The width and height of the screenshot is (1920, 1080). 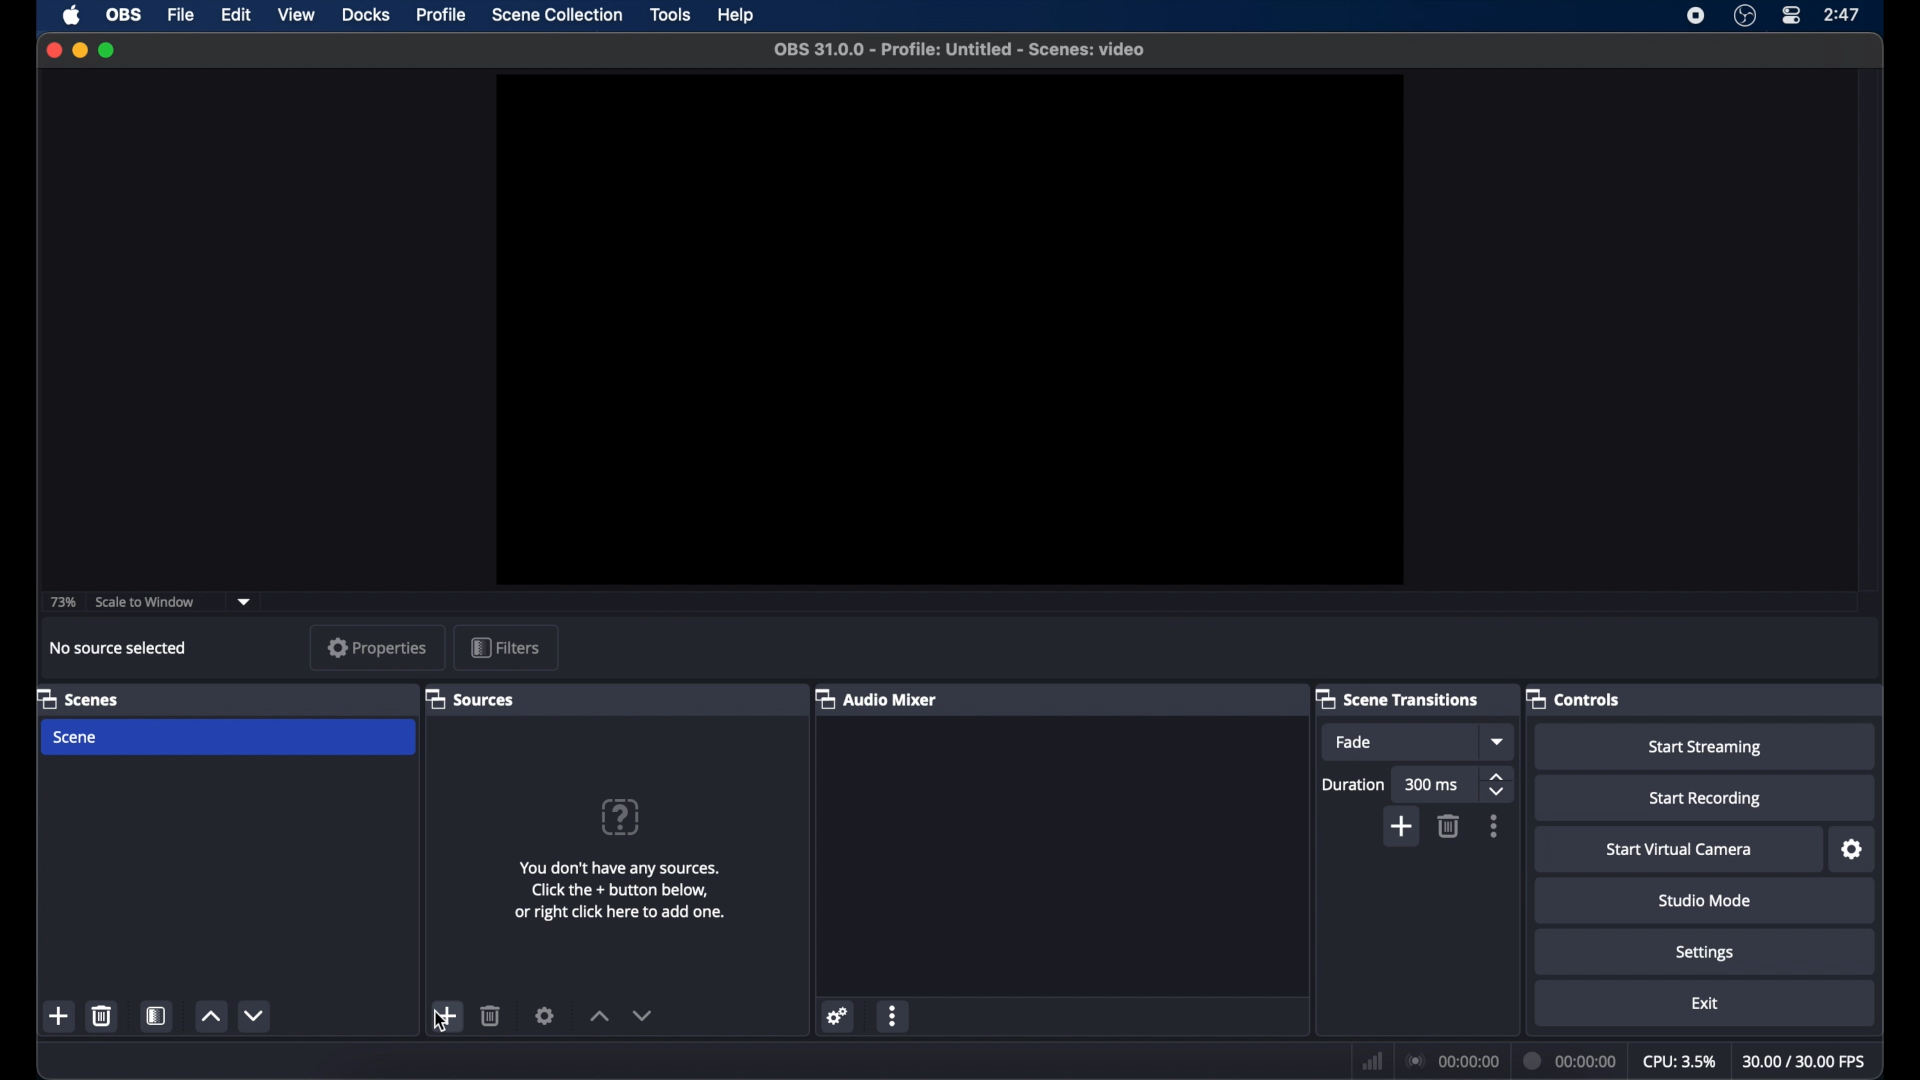 What do you see at coordinates (438, 1031) in the screenshot?
I see `Cursor` at bounding box center [438, 1031].